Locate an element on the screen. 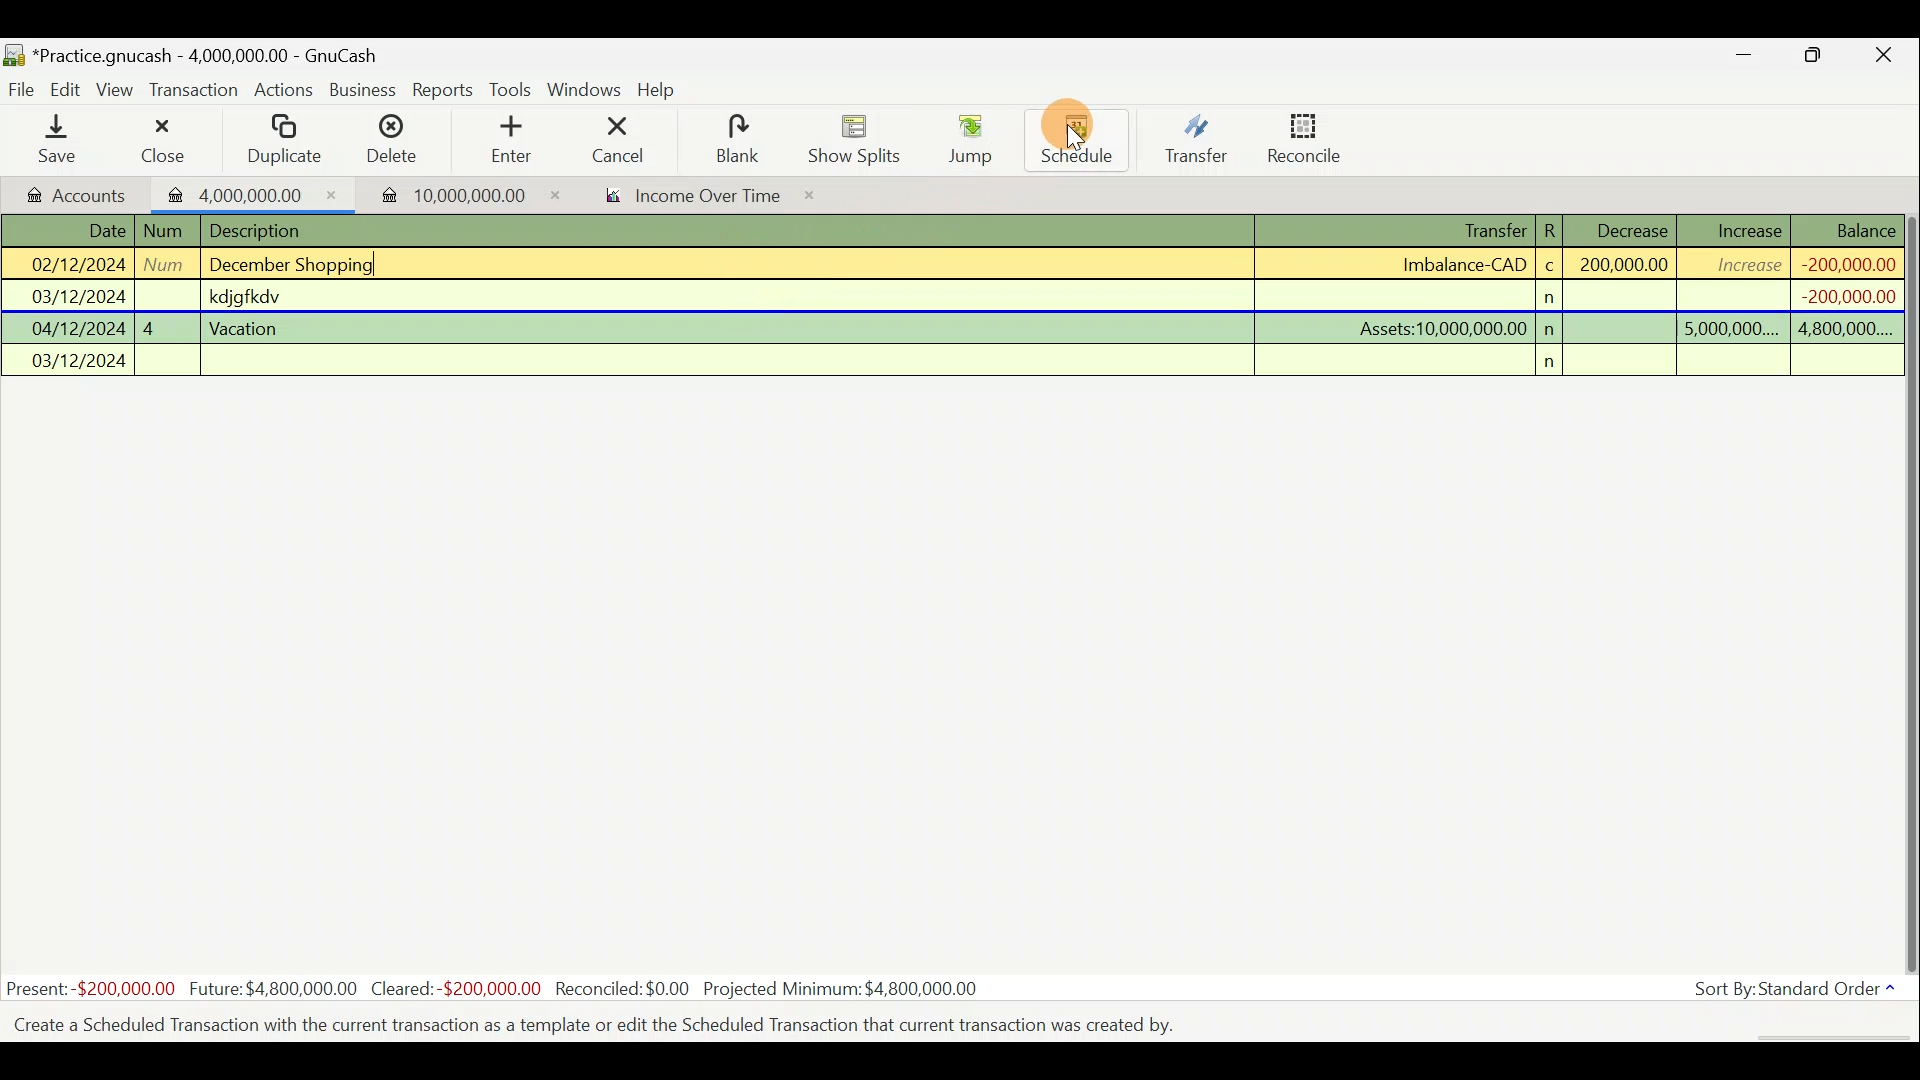 The width and height of the screenshot is (1920, 1080). Edit is located at coordinates (69, 88).